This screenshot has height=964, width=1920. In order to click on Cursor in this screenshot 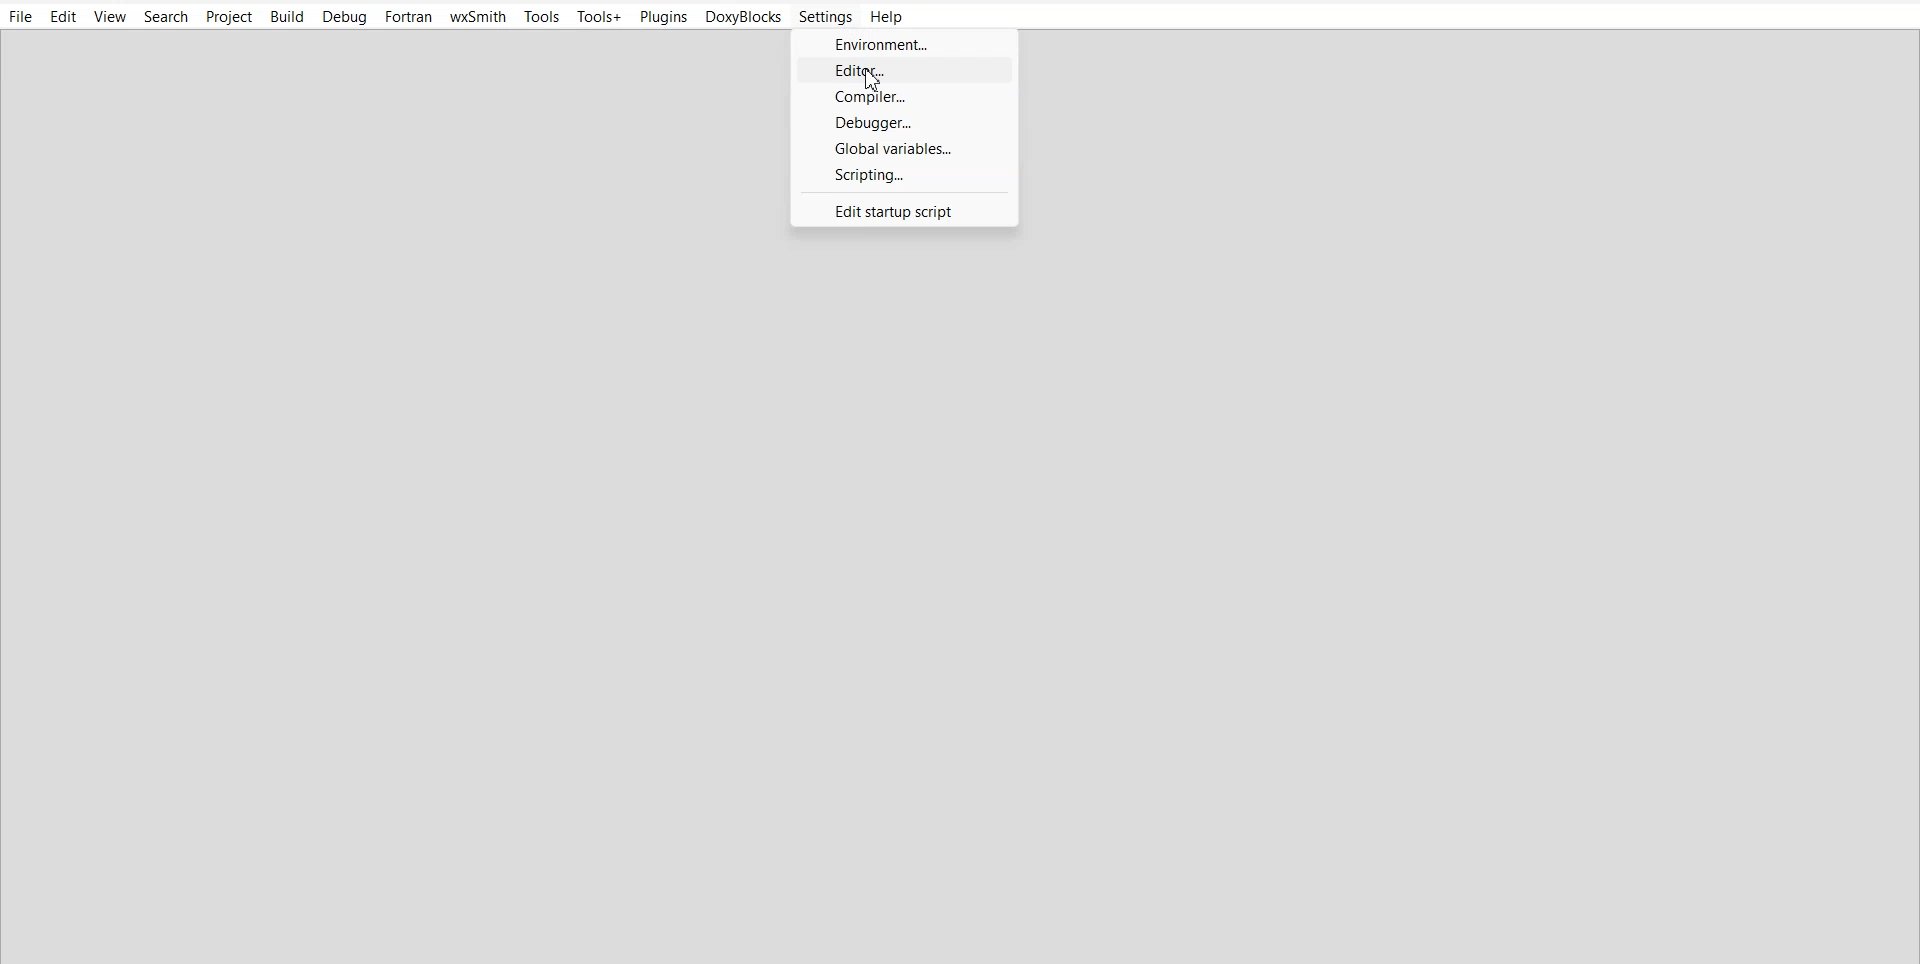, I will do `click(874, 81)`.